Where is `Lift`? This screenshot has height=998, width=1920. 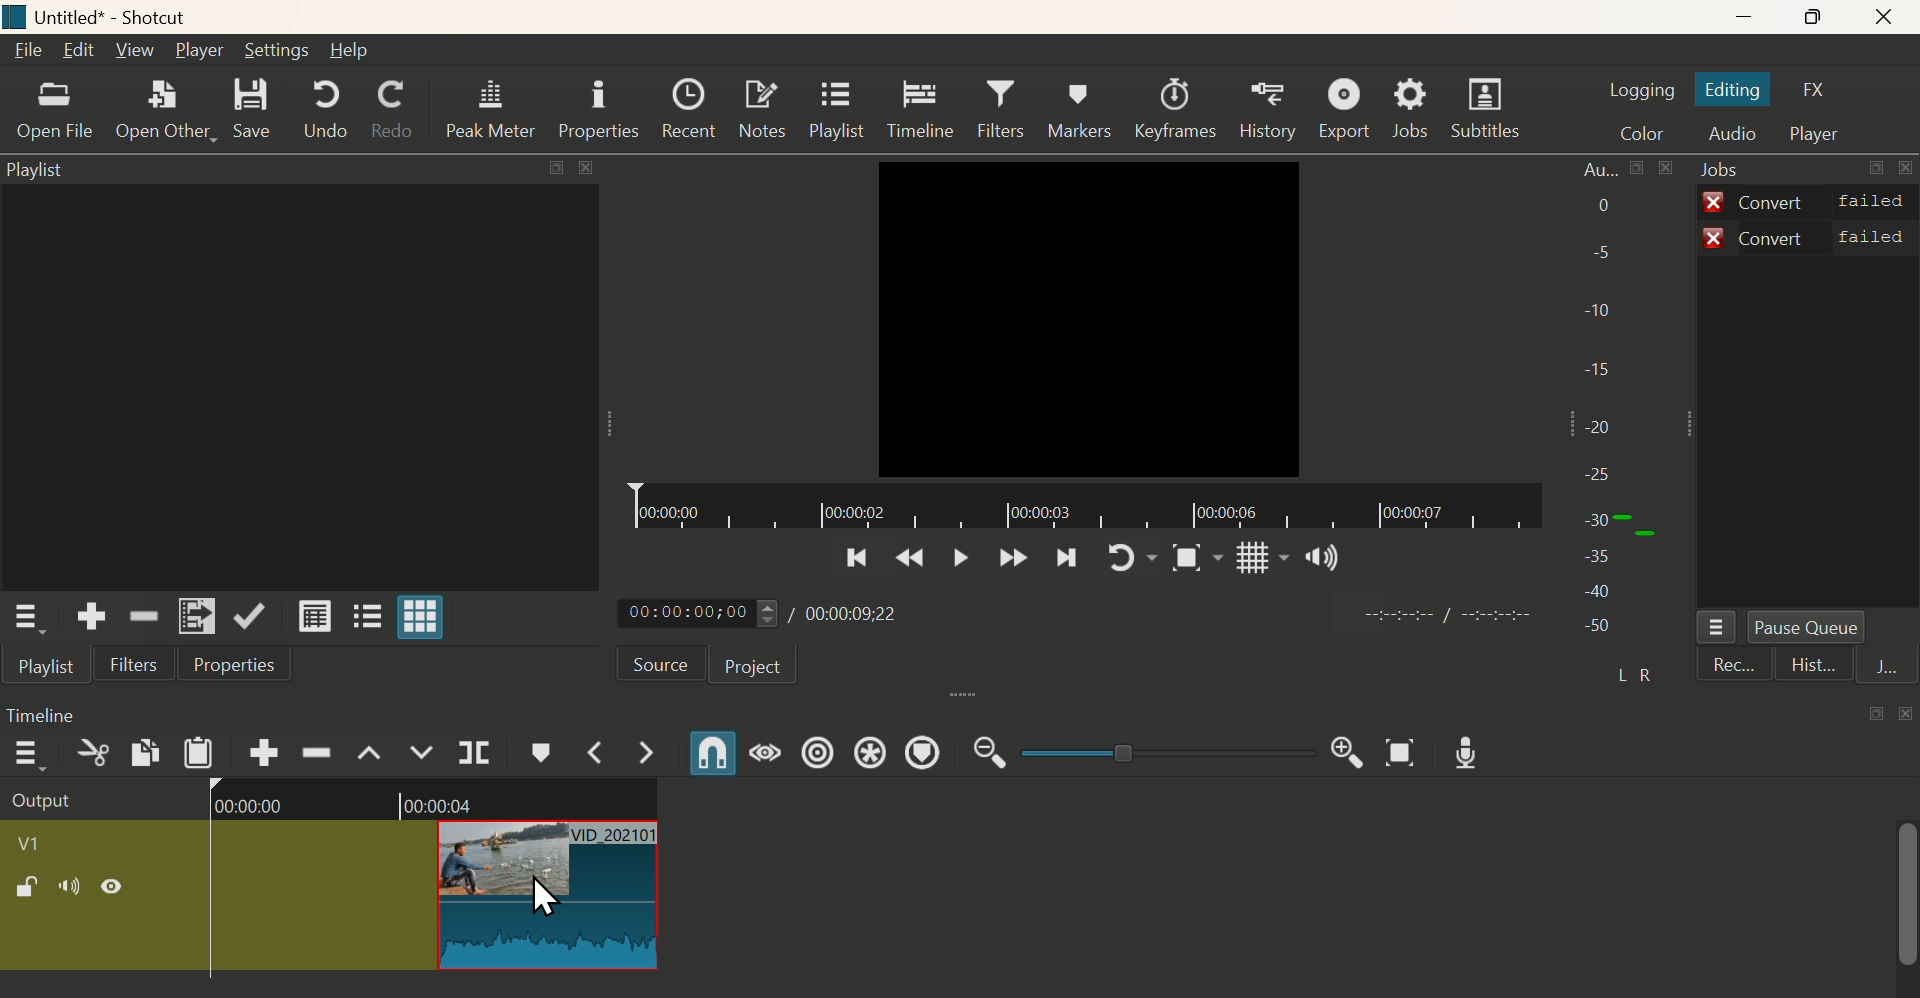 Lift is located at coordinates (371, 749).